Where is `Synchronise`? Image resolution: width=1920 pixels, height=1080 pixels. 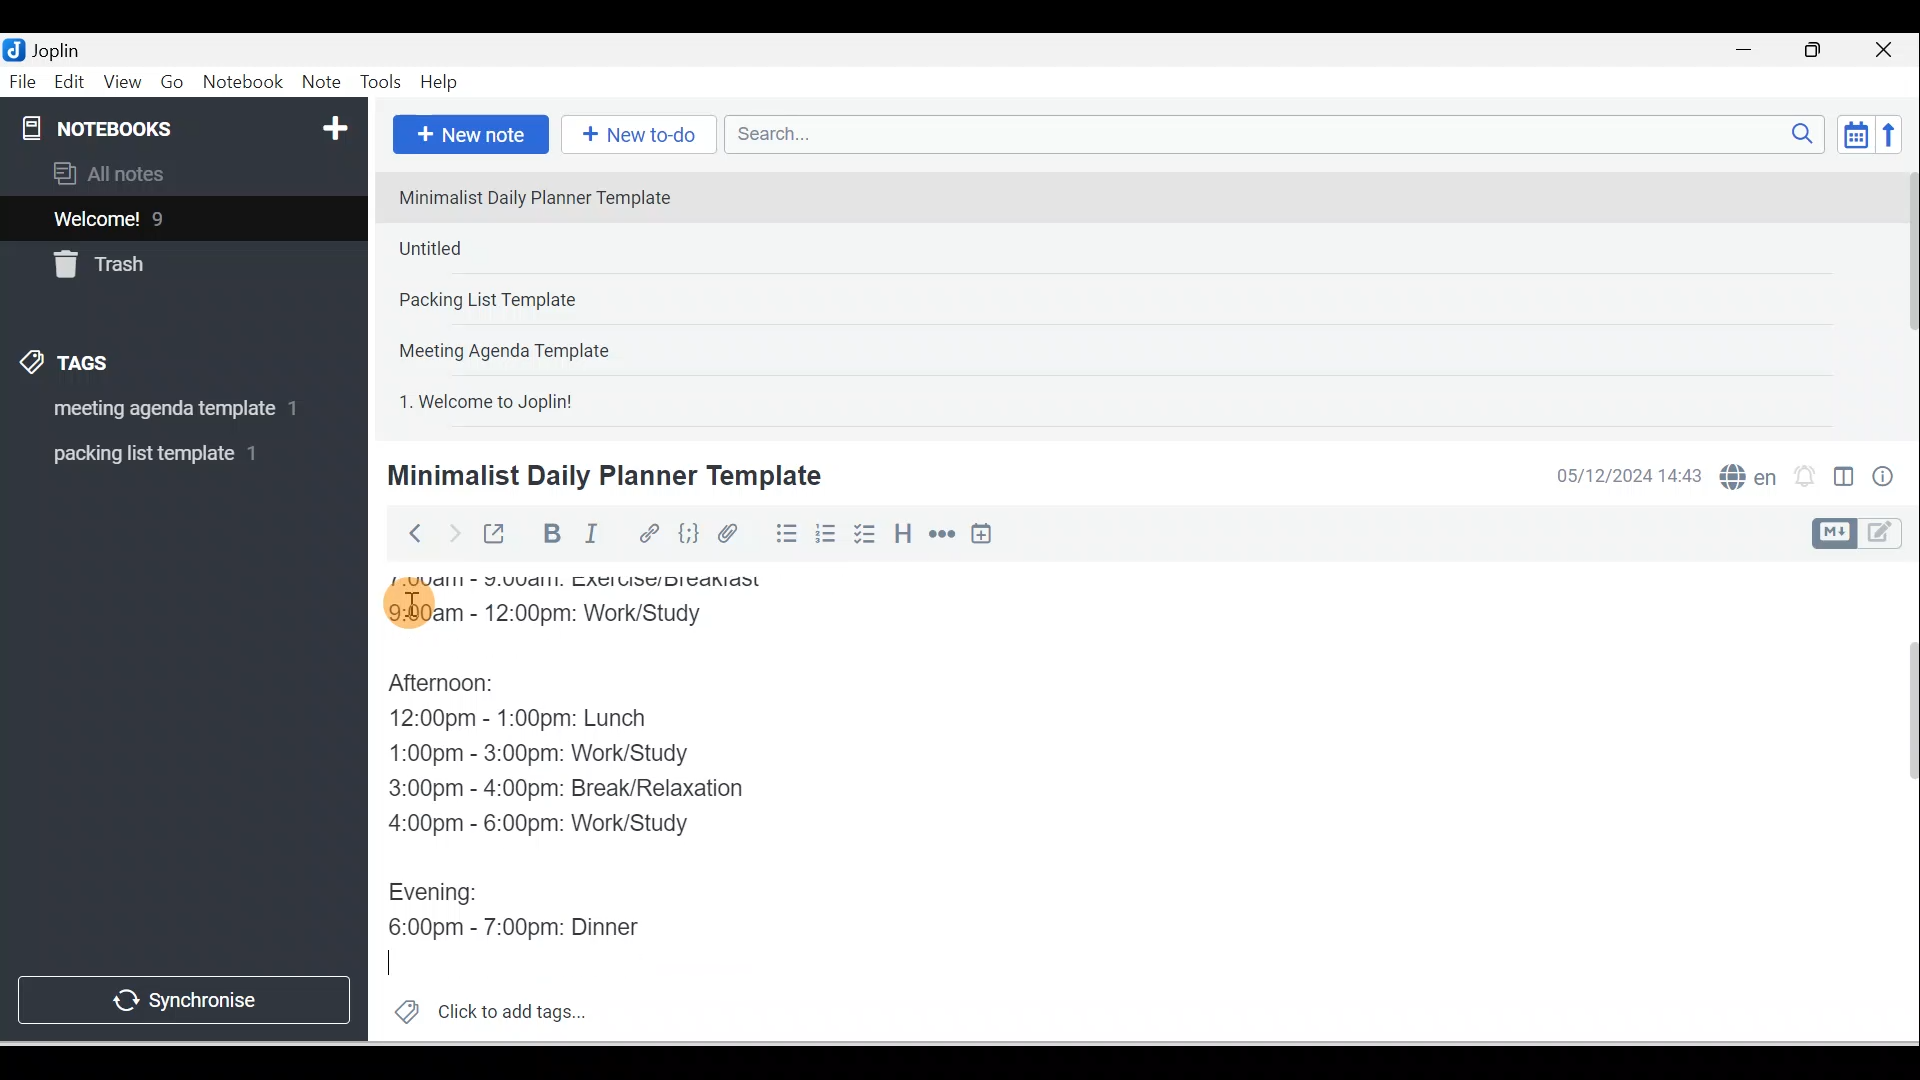 Synchronise is located at coordinates (182, 996).